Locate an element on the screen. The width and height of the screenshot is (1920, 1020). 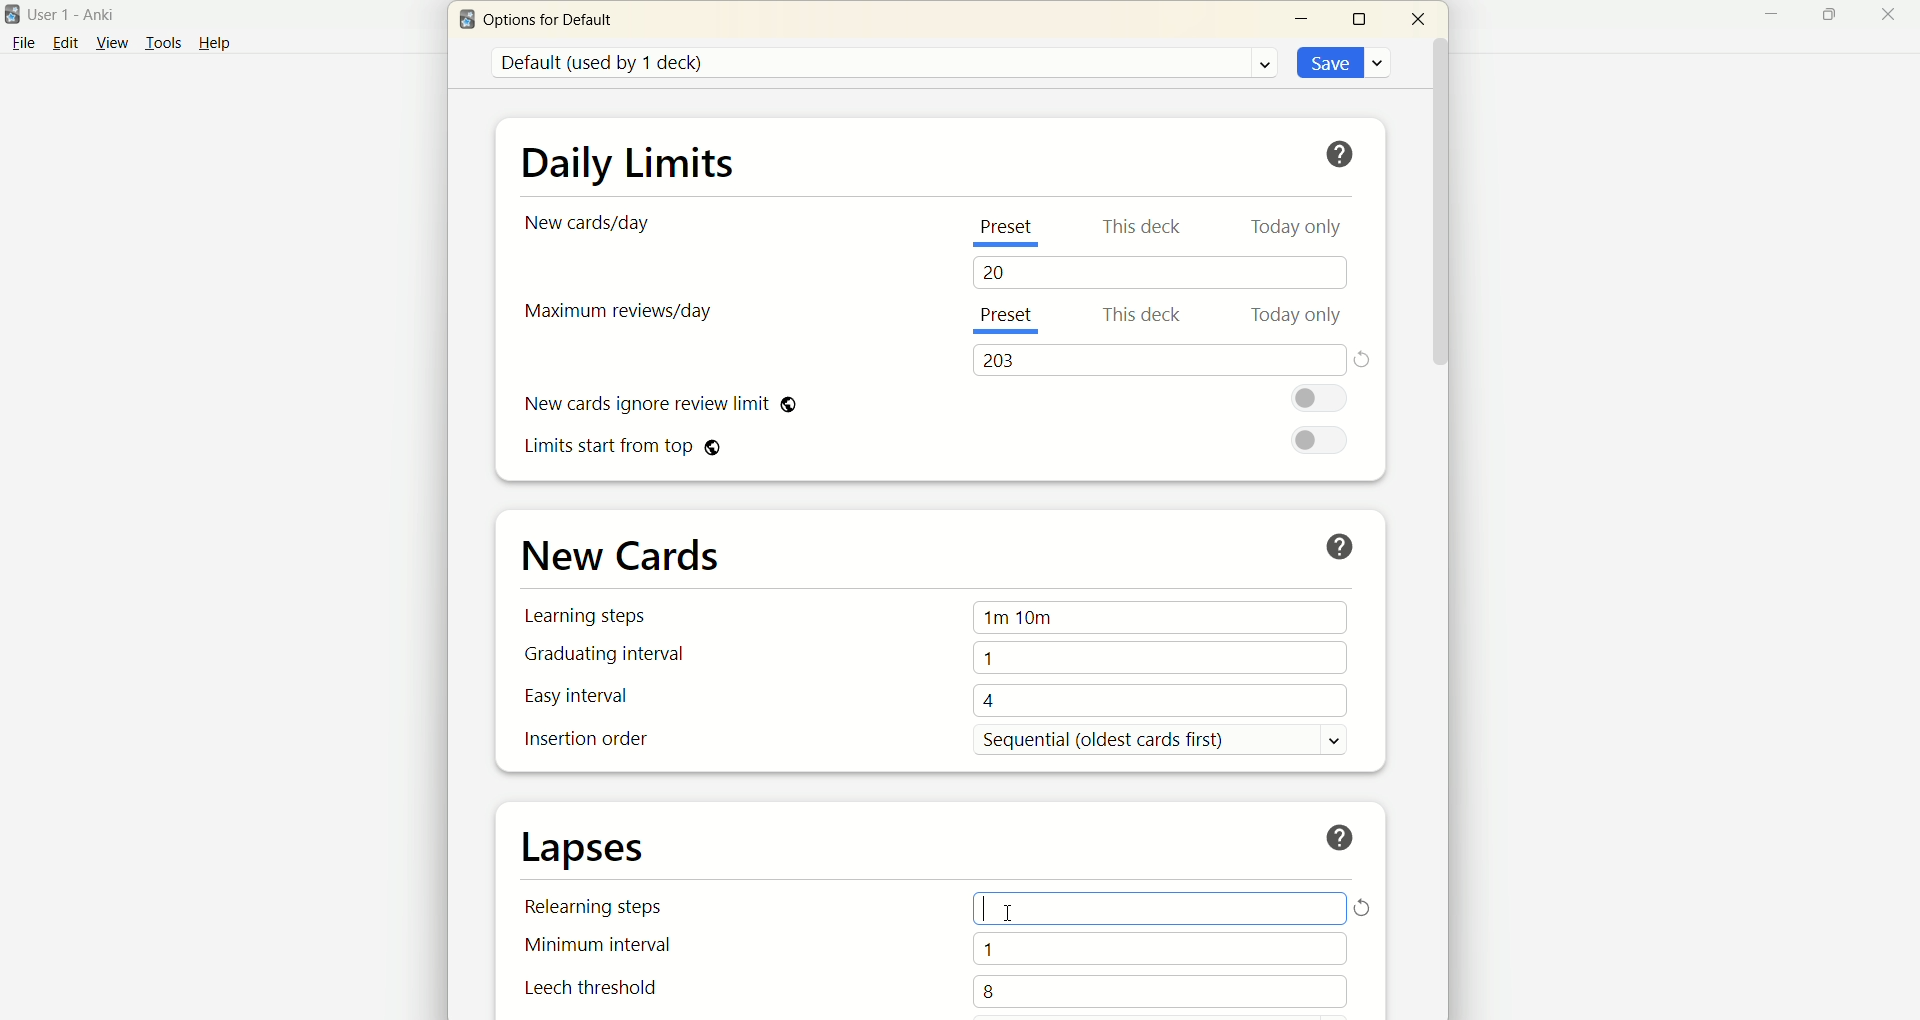
logo is located at coordinates (13, 15).